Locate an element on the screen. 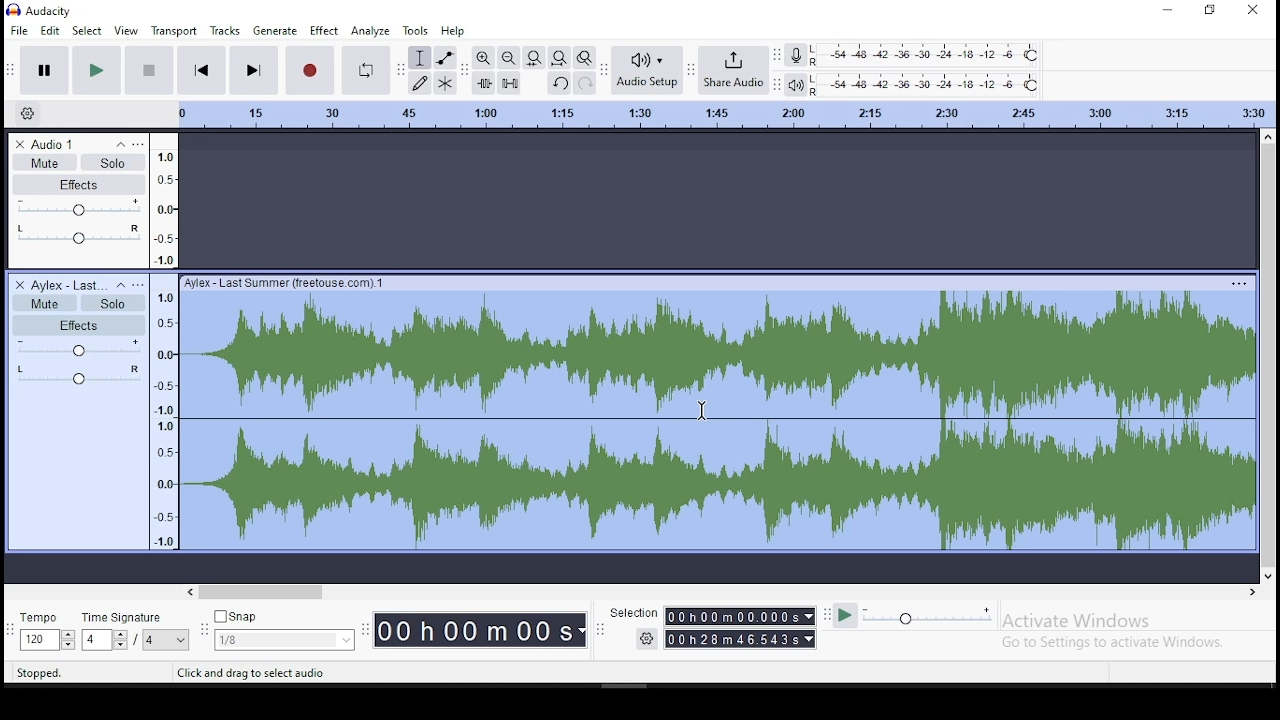 Image resolution: width=1280 pixels, height=720 pixels. snap is located at coordinates (286, 631).